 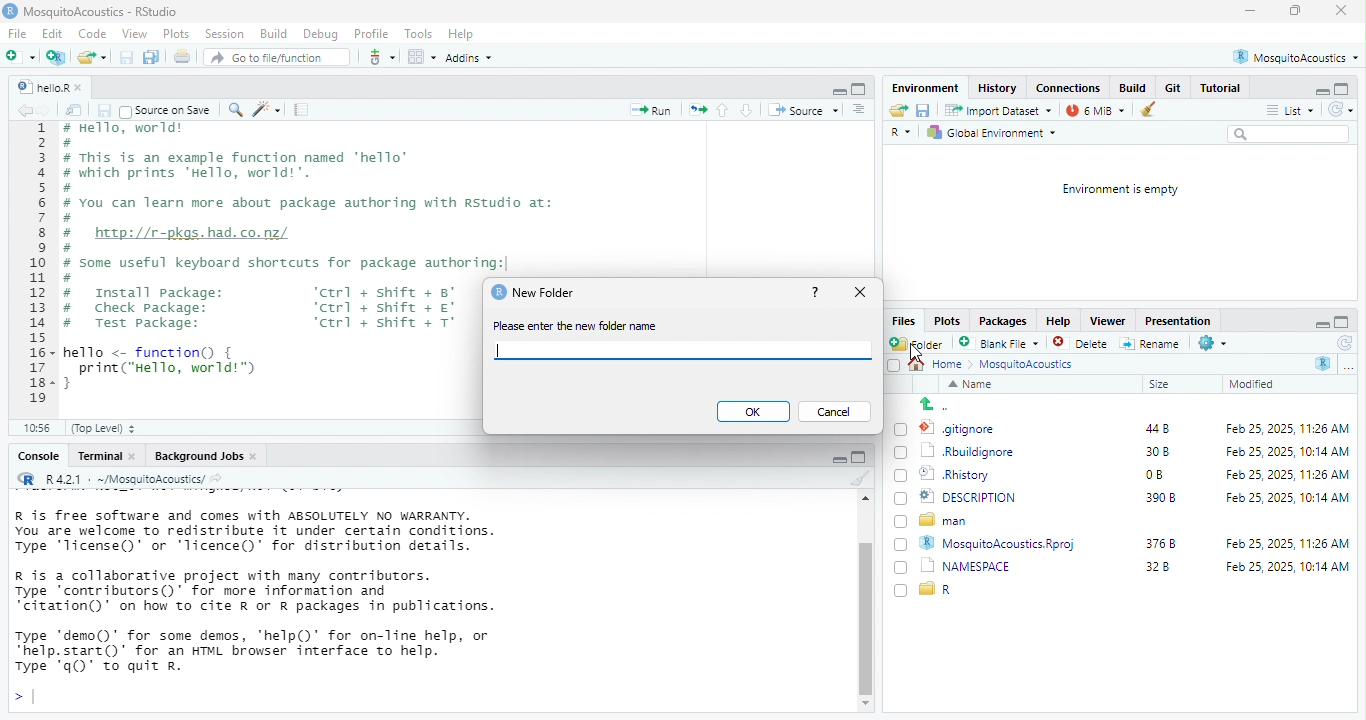 I want to click on Rstudio logo, so click(x=12, y=13).